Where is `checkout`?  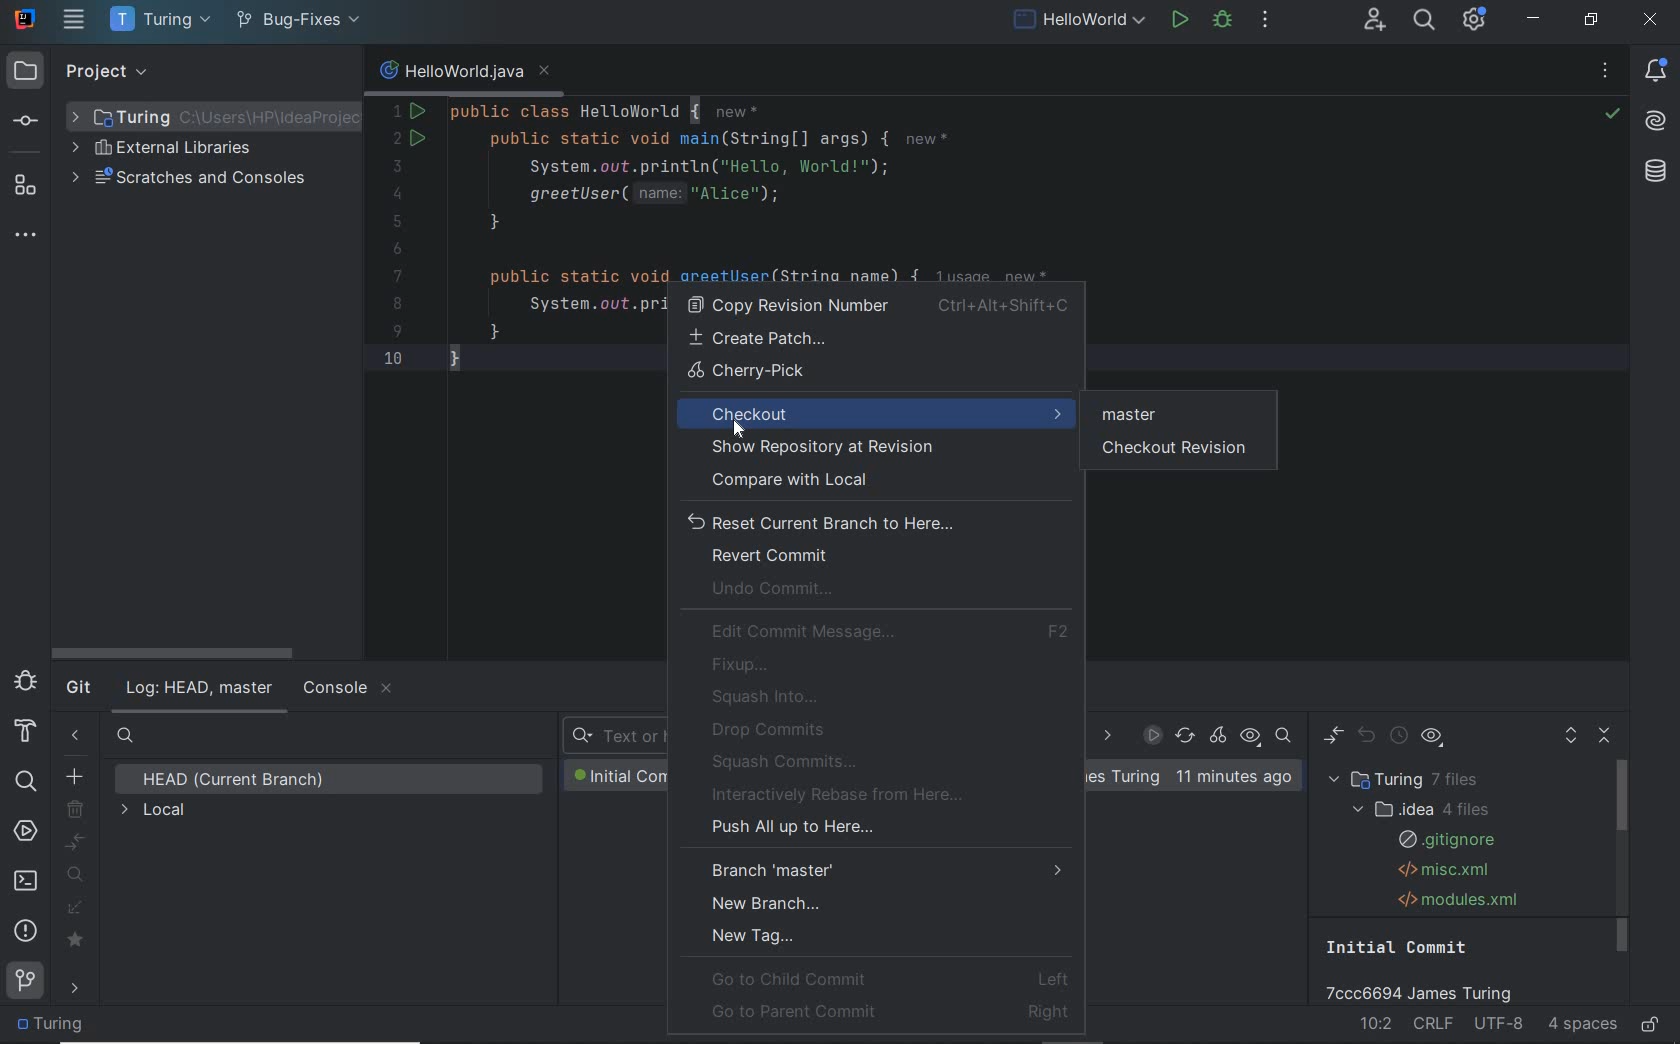
checkout is located at coordinates (876, 412).